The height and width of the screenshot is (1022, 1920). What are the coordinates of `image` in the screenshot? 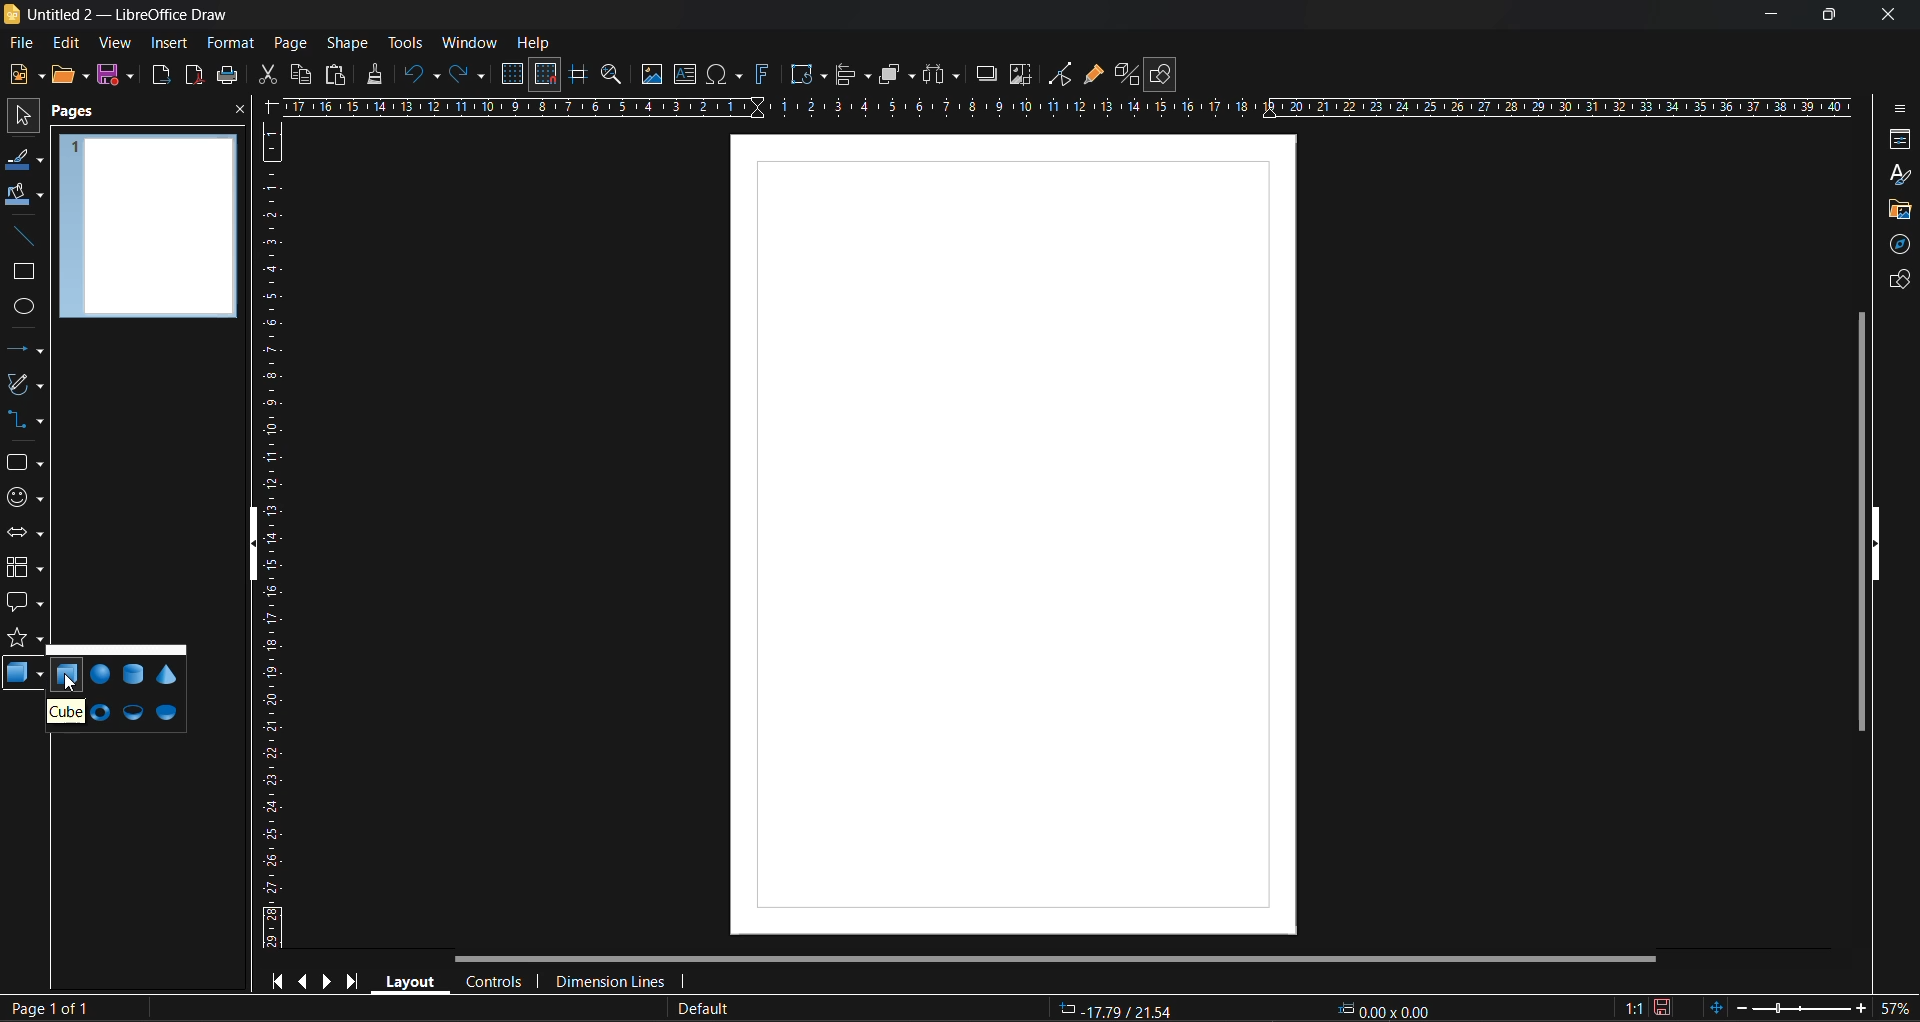 It's located at (652, 76).